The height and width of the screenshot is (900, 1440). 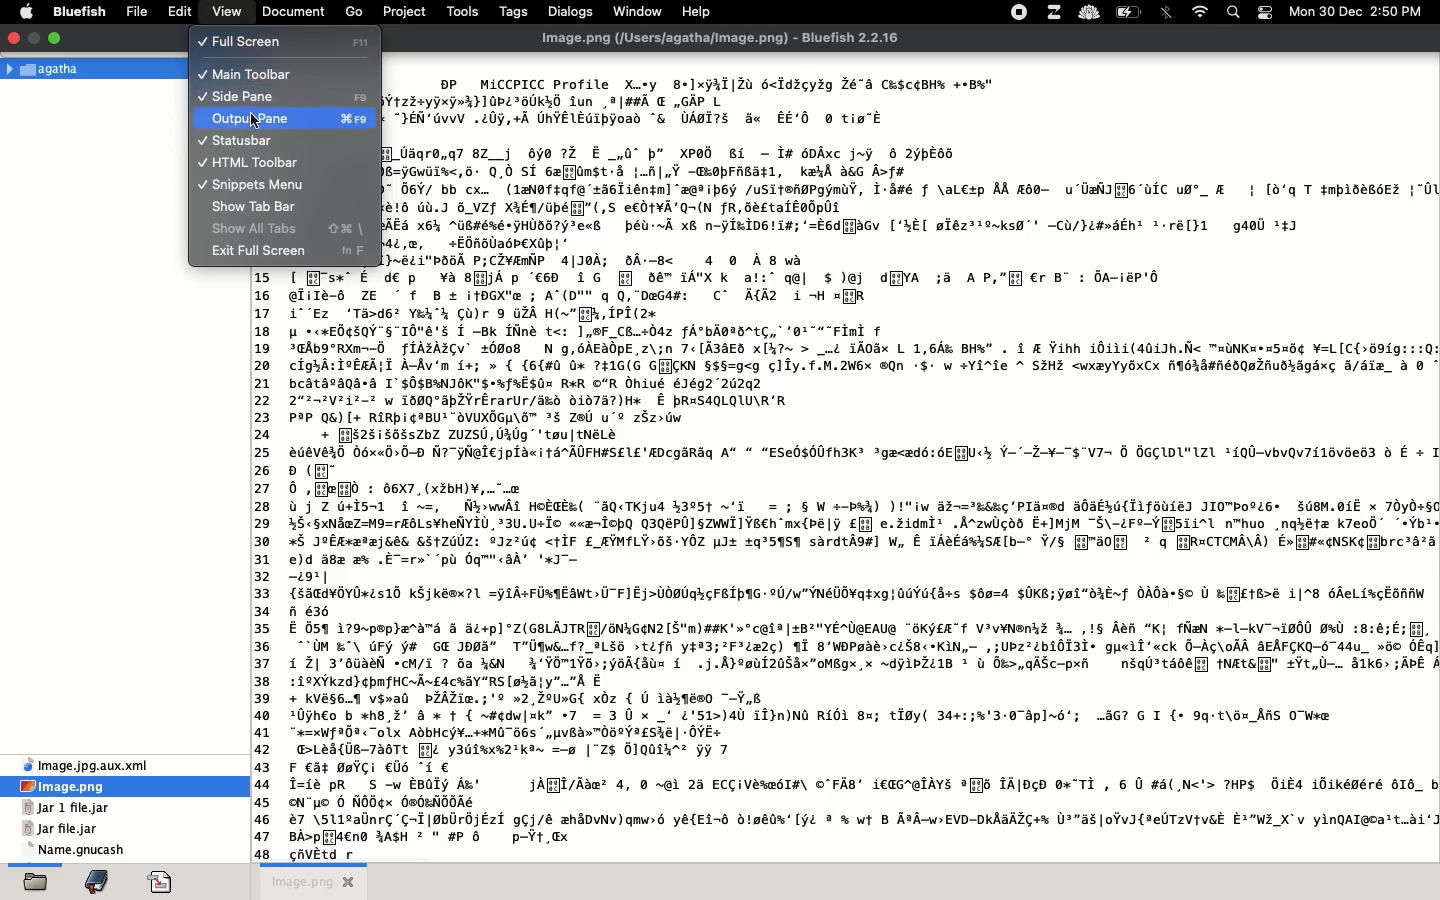 I want to click on side pane, so click(x=292, y=96).